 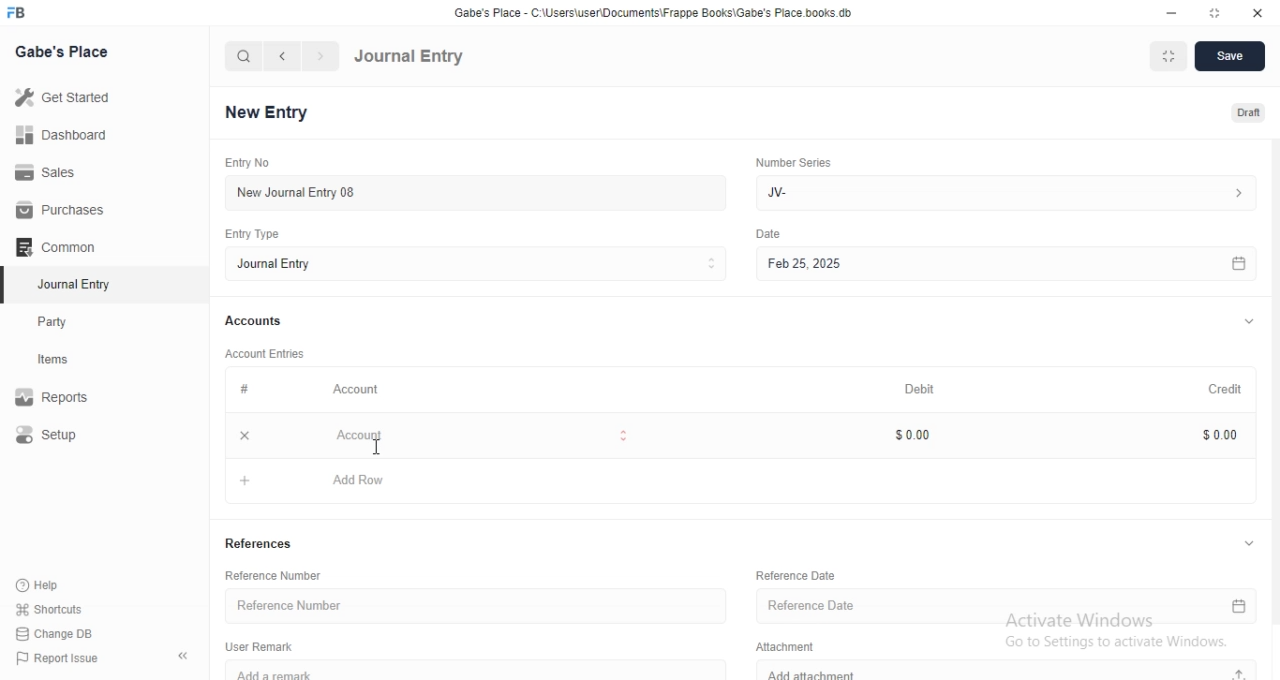 I want to click on + Add Row, so click(x=745, y=479).